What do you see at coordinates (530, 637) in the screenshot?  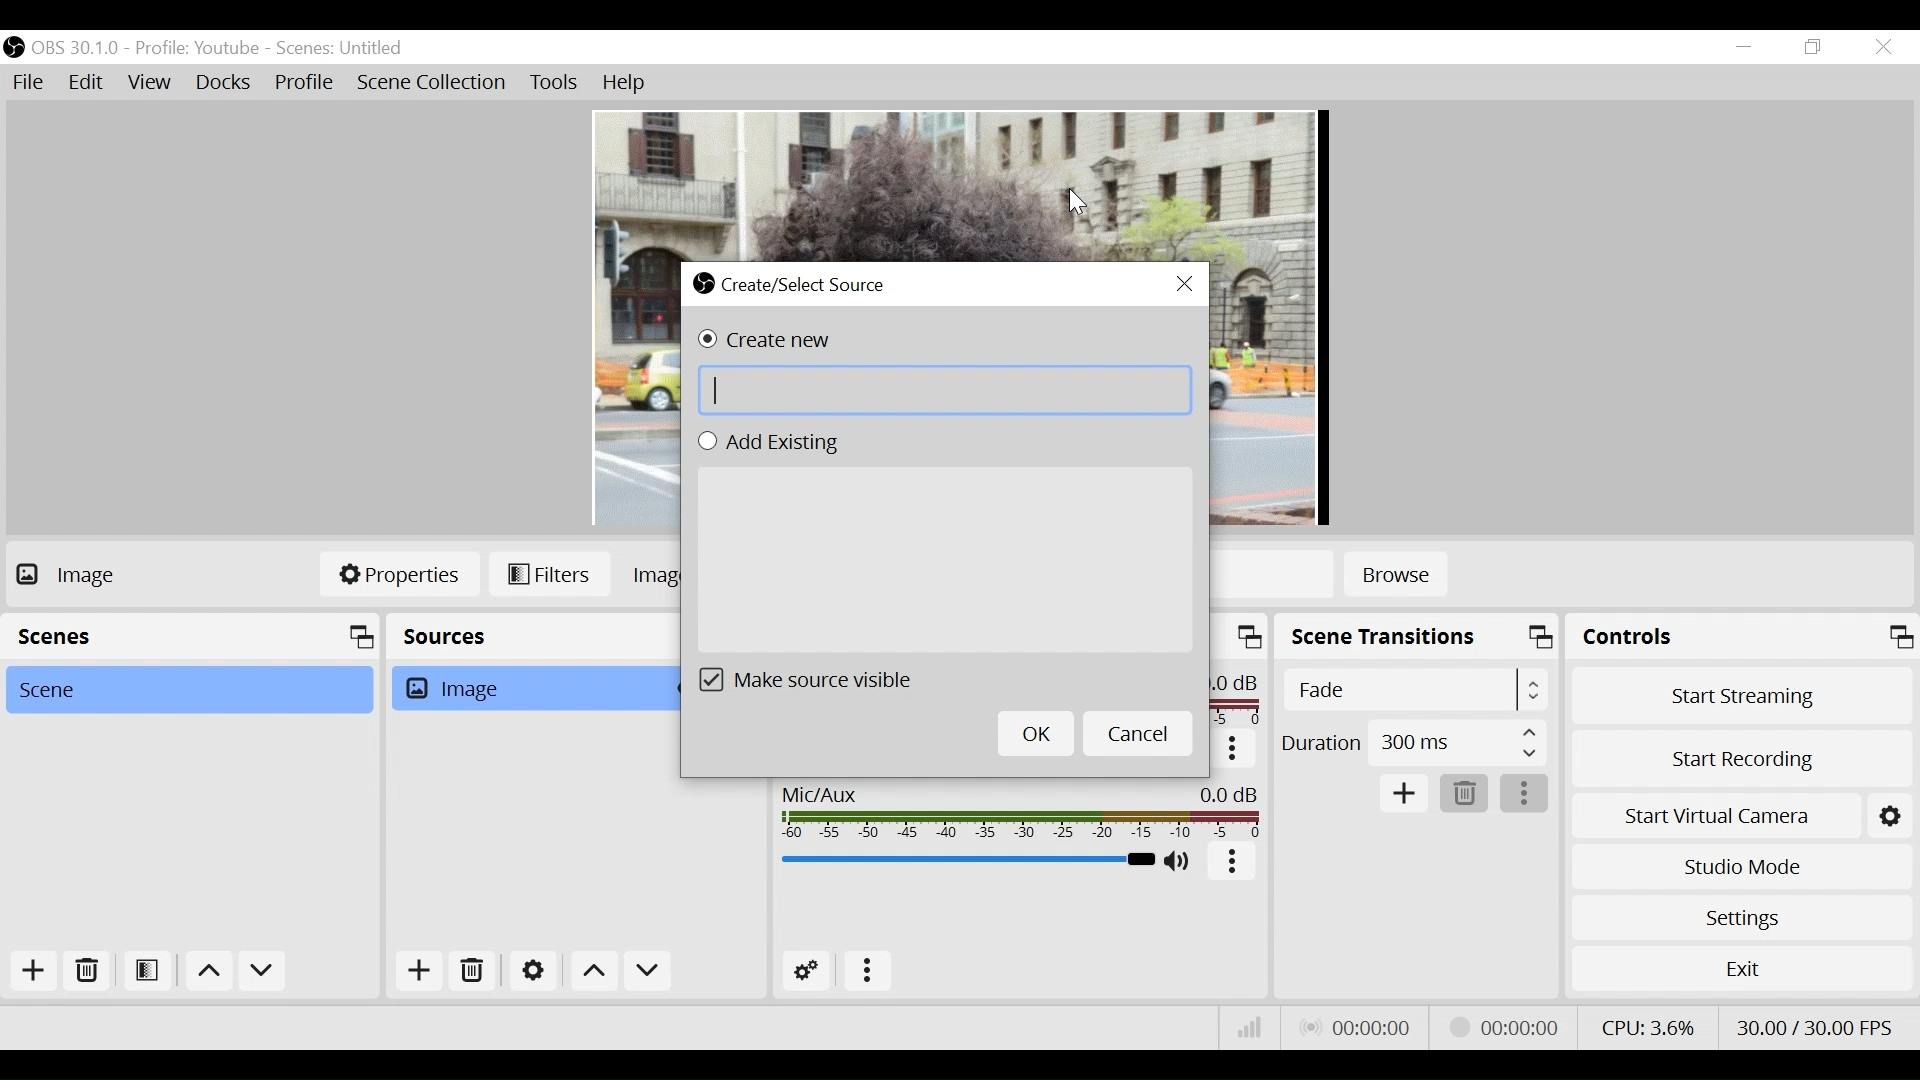 I see `Sources` at bounding box center [530, 637].